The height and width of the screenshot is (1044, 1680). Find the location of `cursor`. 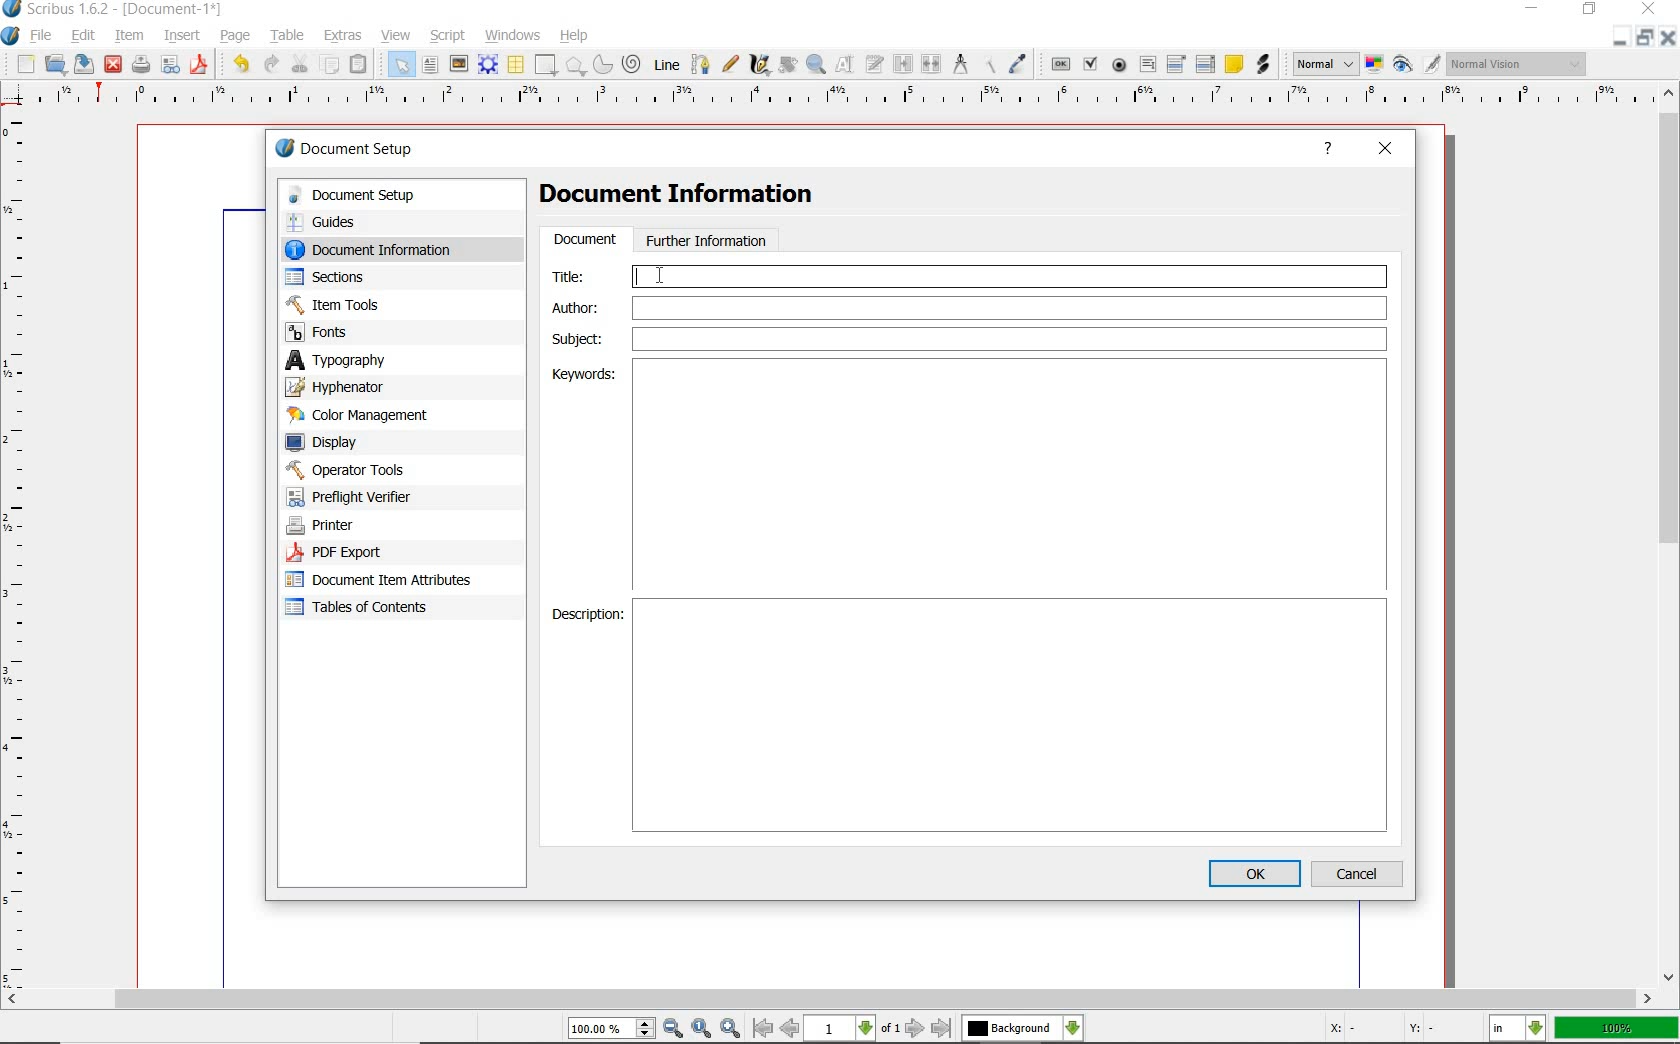

cursor is located at coordinates (663, 275).